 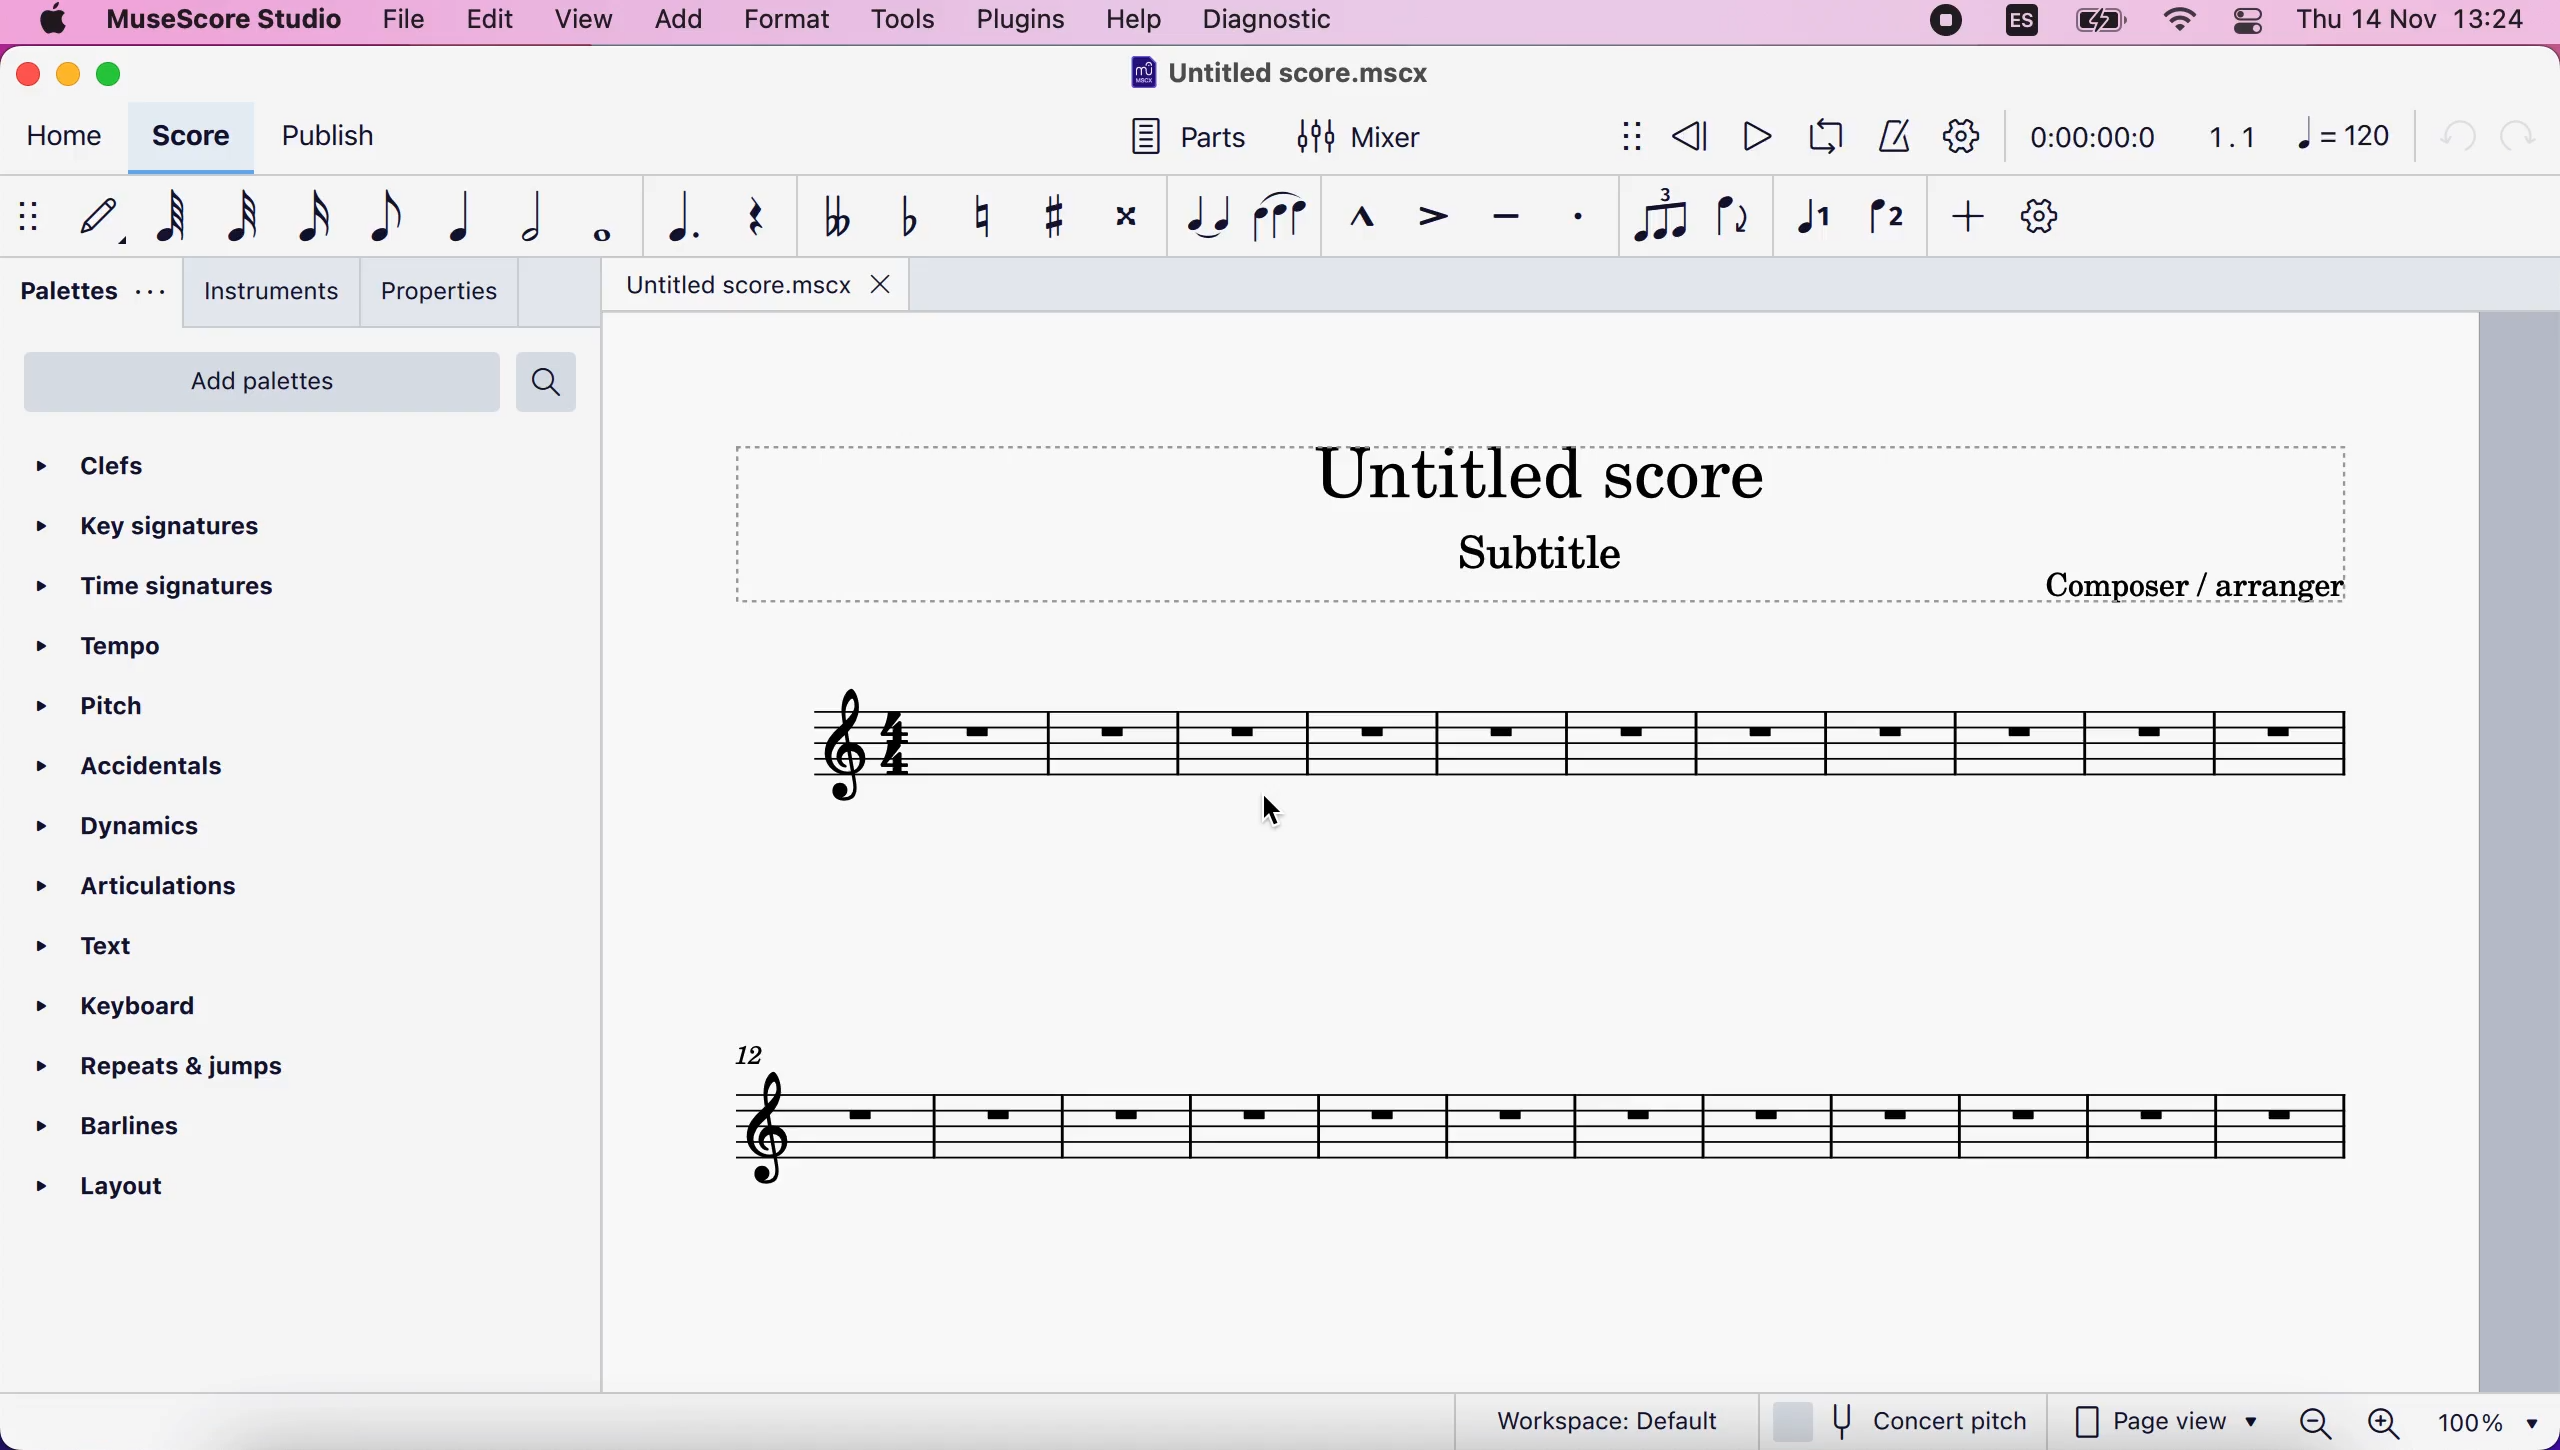 I want to click on pitch, so click(x=210, y=707).